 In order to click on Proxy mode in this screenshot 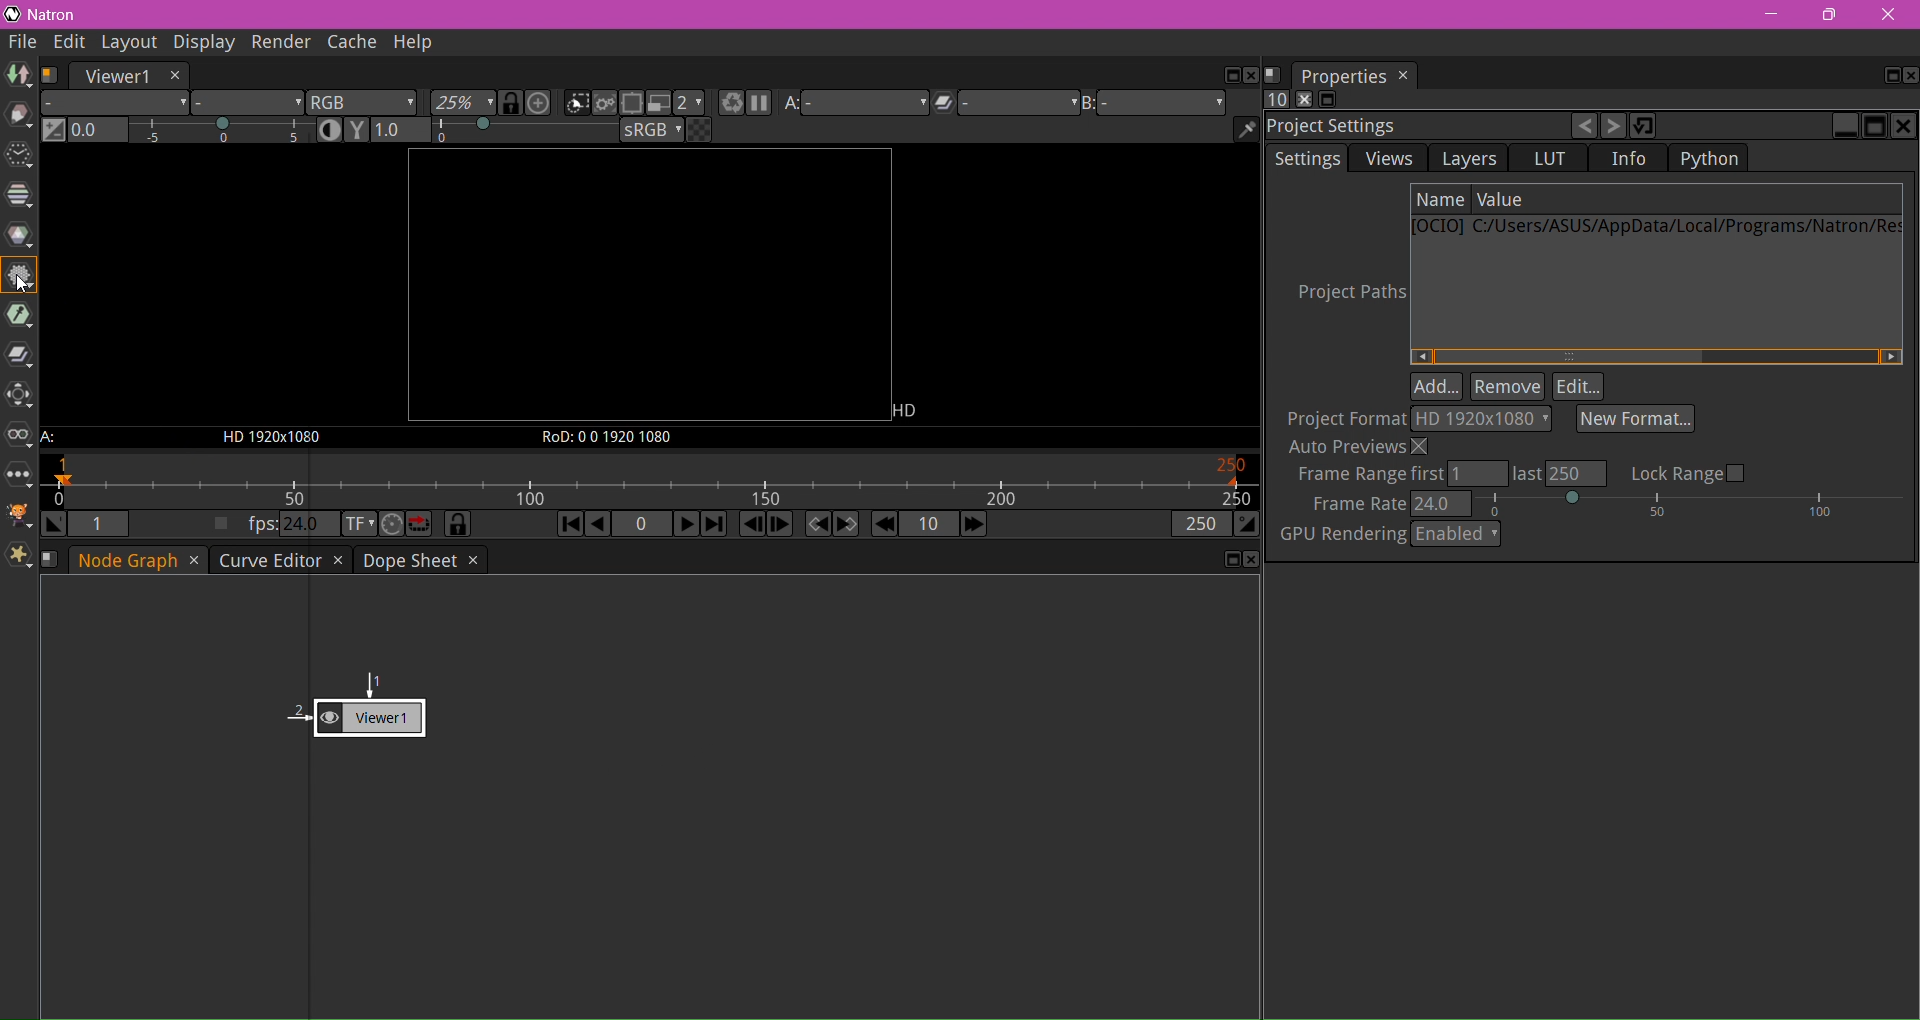, I will do `click(656, 103)`.